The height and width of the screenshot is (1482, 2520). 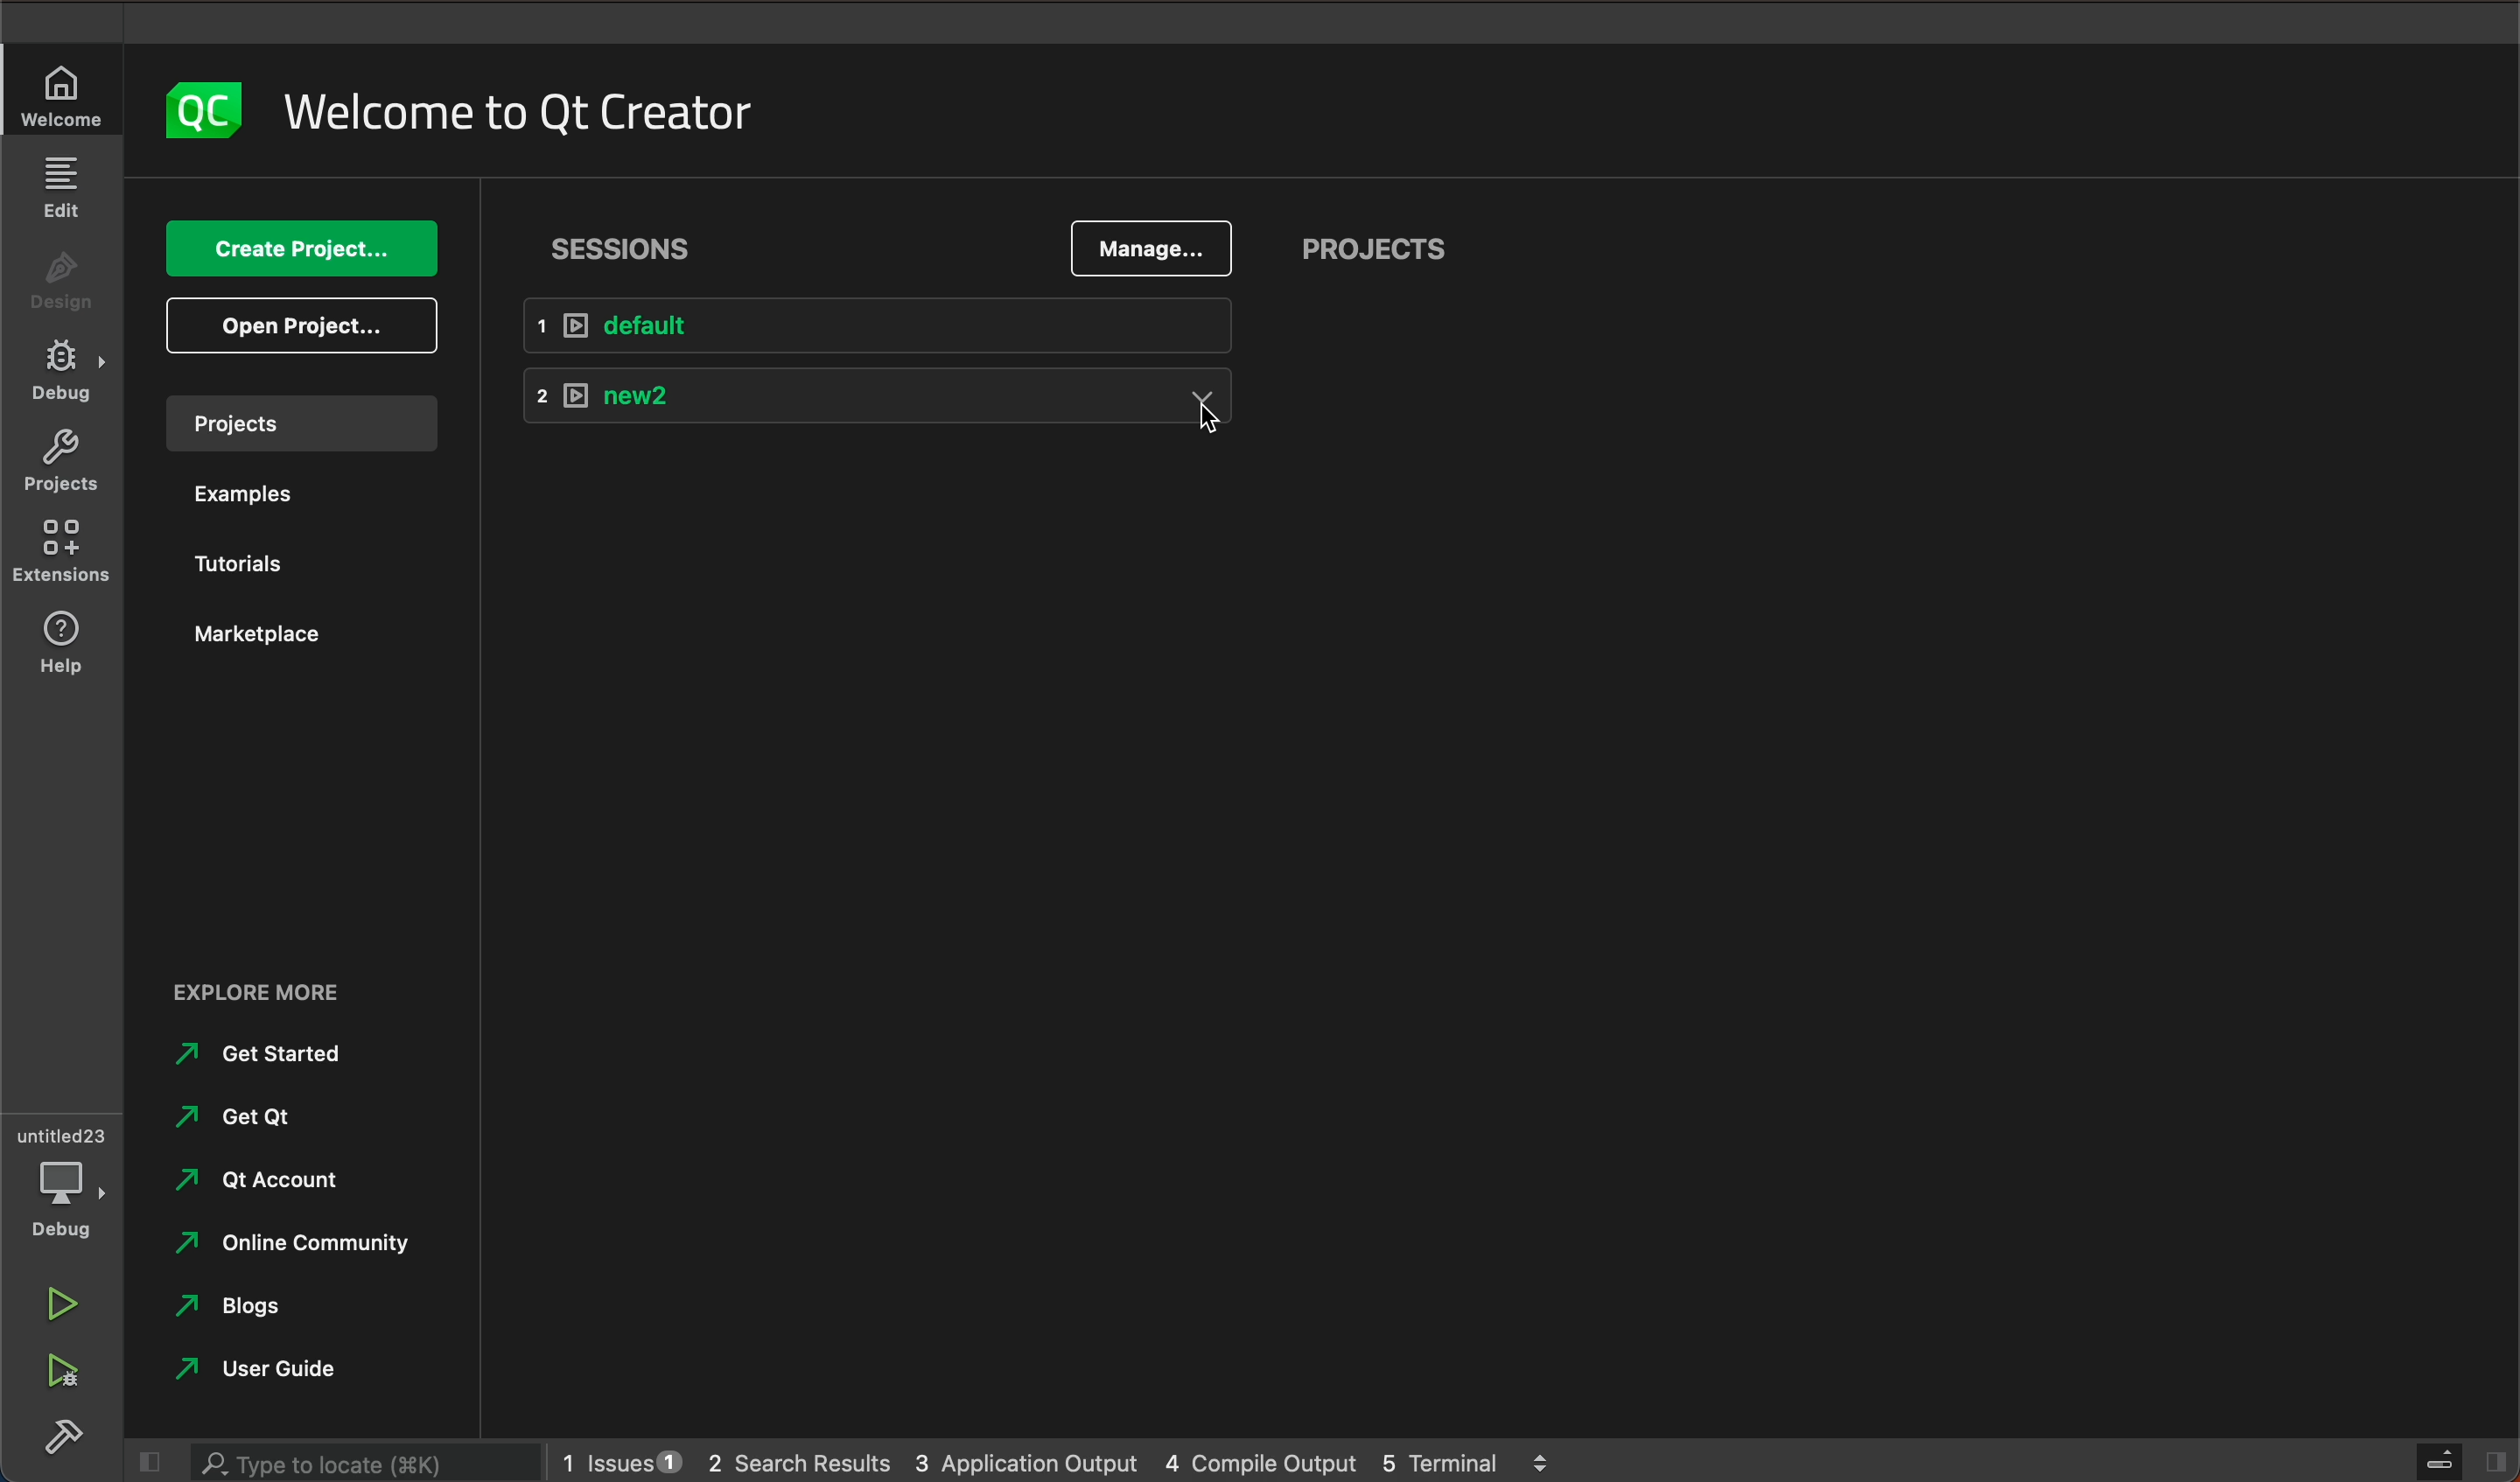 I want to click on sessions, so click(x=623, y=250).